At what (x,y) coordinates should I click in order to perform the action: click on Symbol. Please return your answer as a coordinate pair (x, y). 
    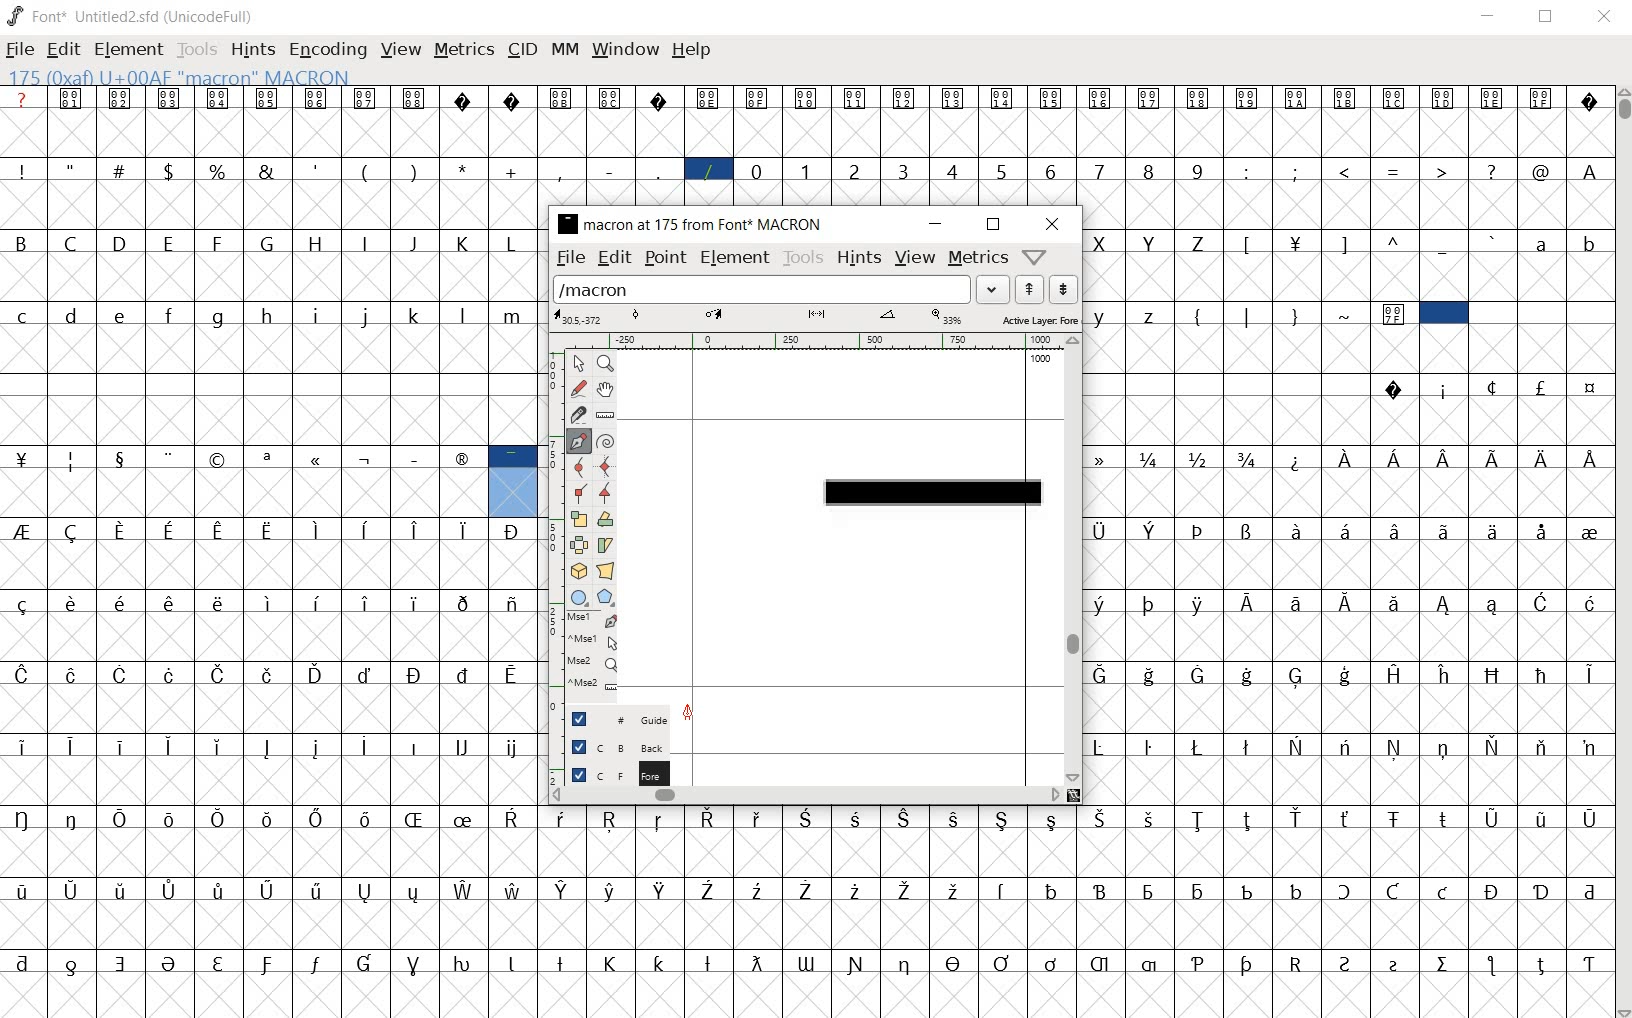
    Looking at the image, I should click on (75, 819).